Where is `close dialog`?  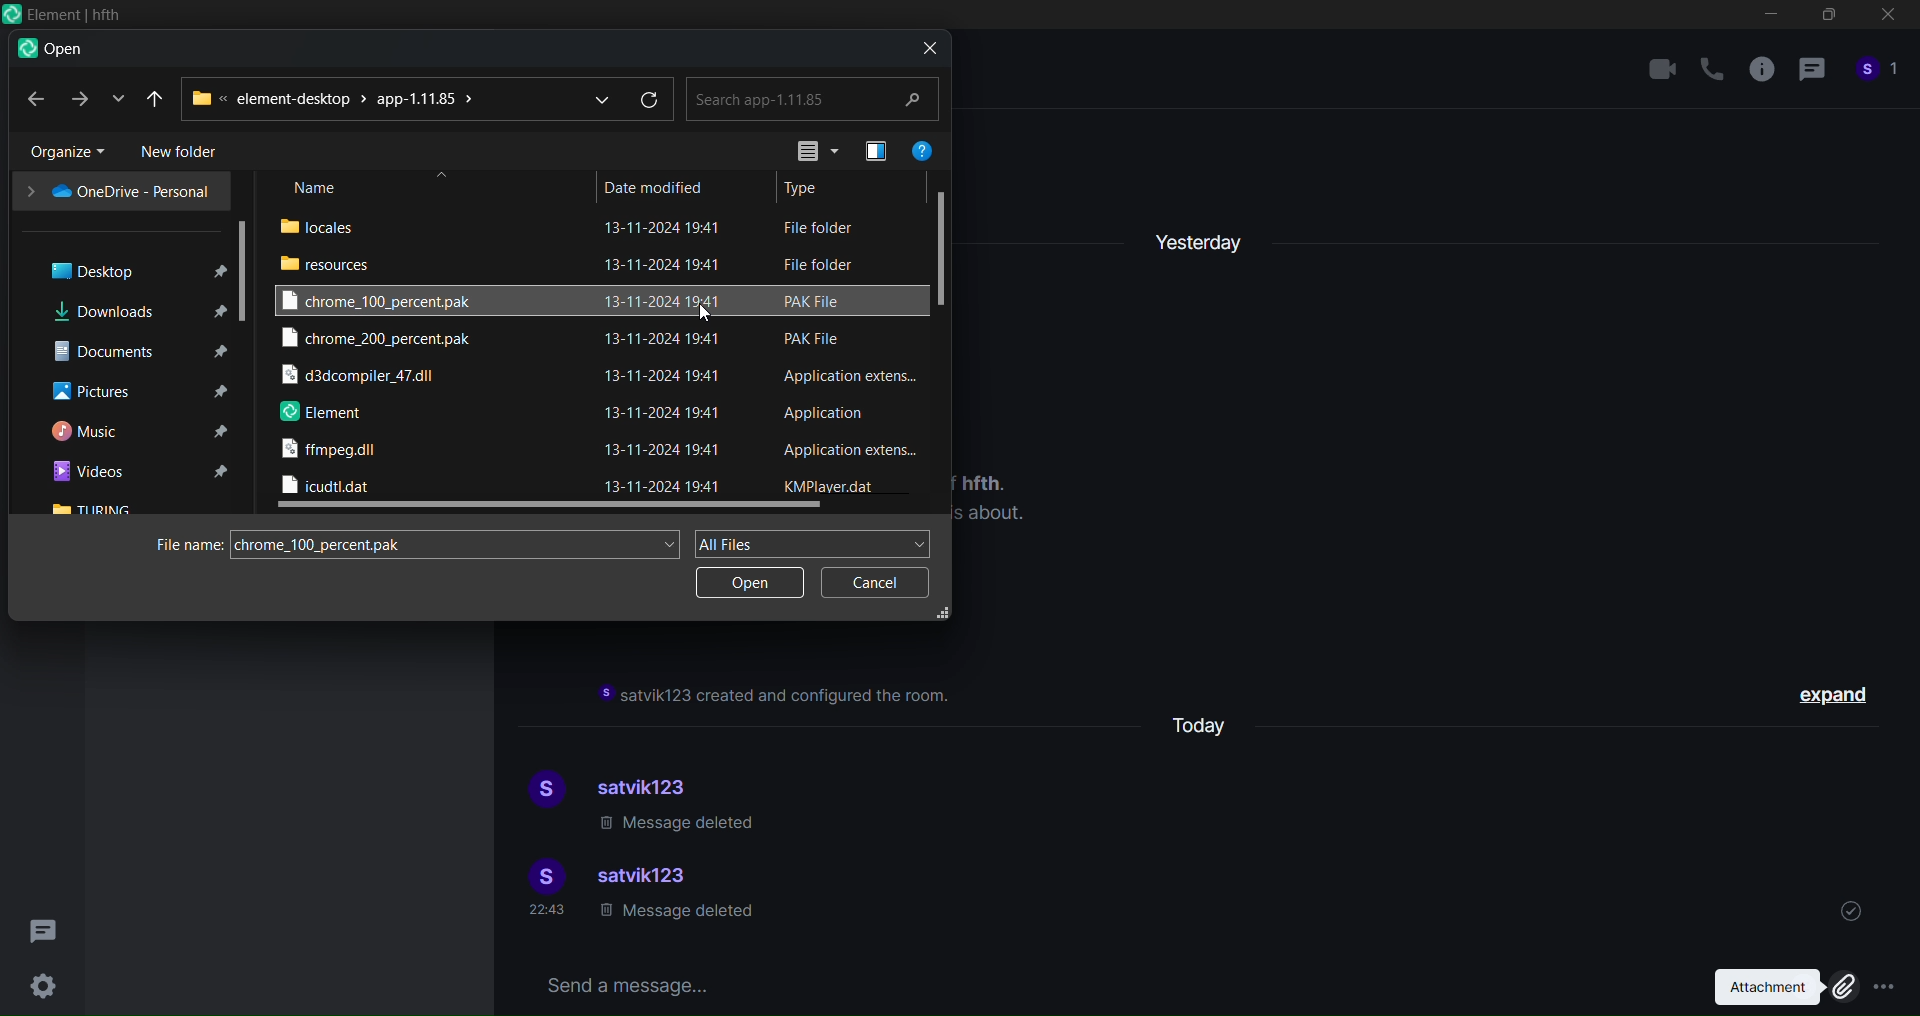
close dialog is located at coordinates (924, 47).